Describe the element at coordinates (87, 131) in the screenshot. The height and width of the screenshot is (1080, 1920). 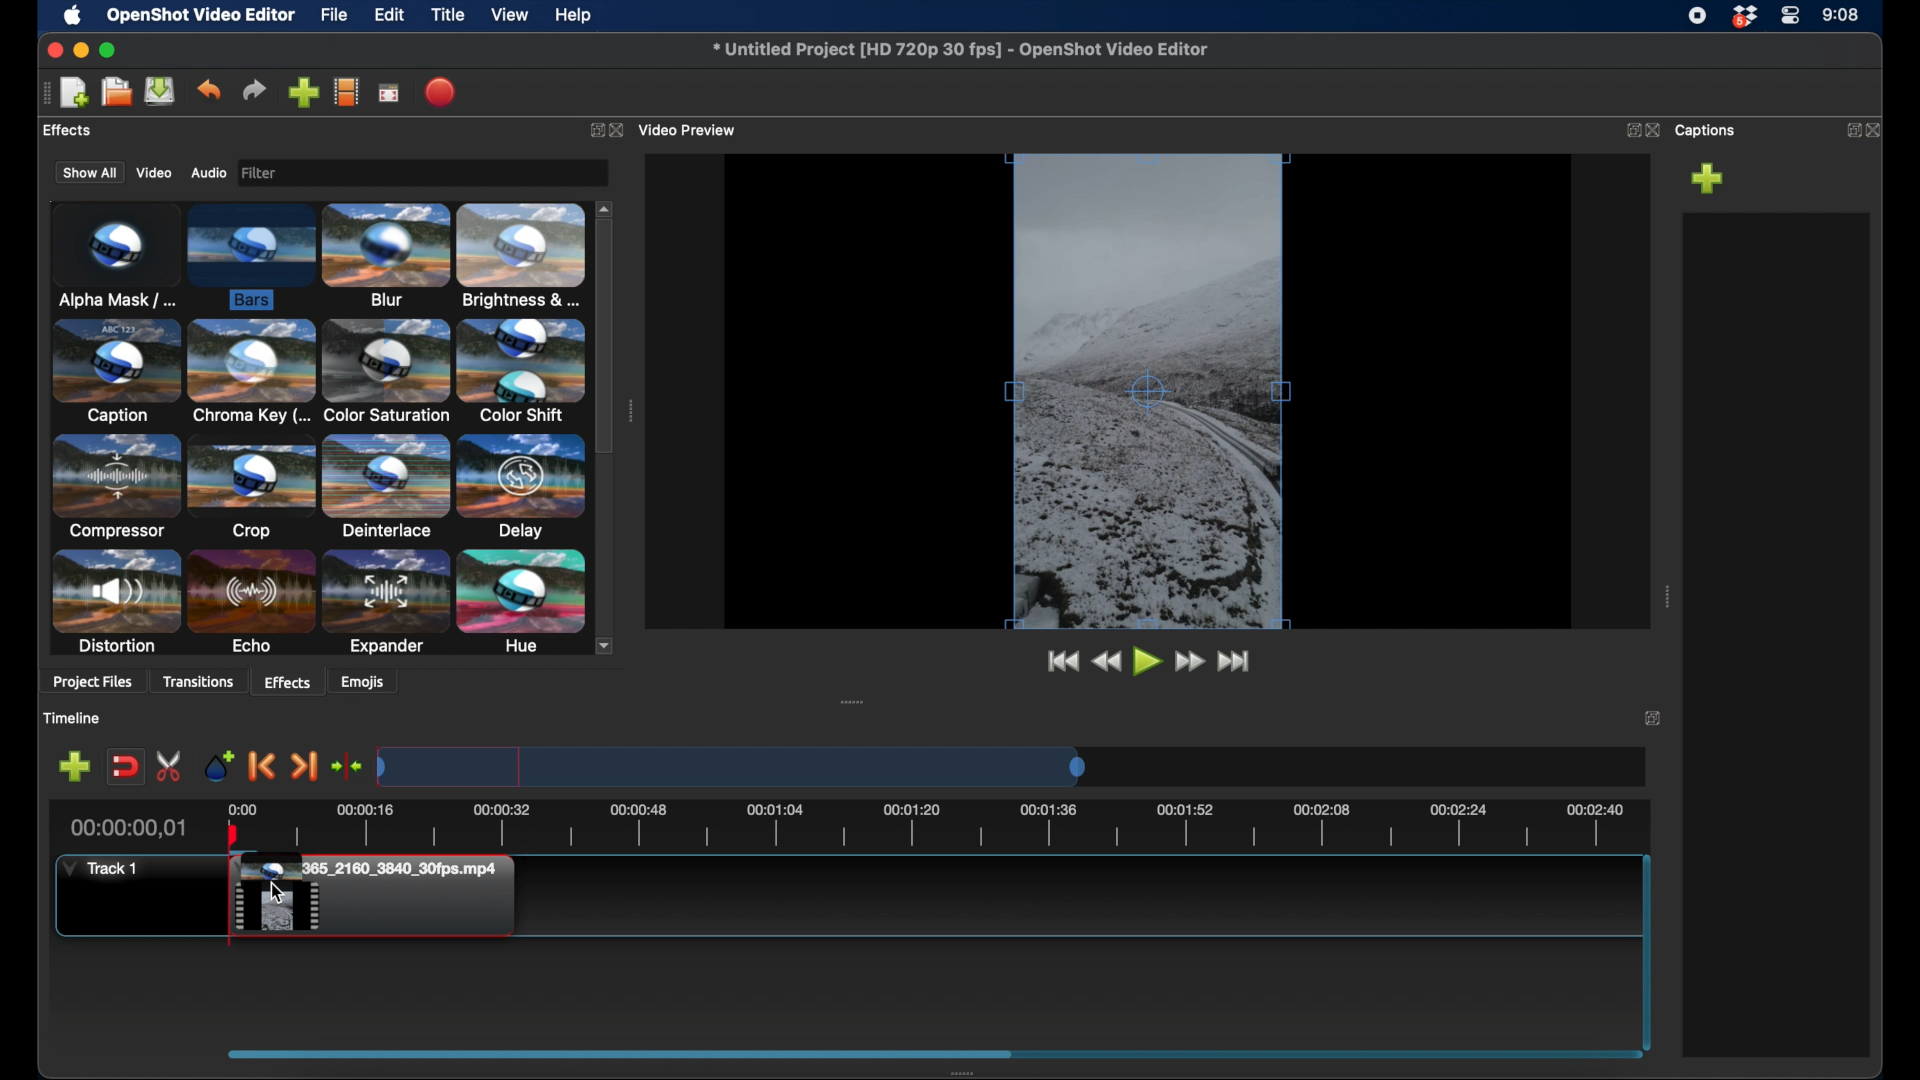
I see `project files` at that location.